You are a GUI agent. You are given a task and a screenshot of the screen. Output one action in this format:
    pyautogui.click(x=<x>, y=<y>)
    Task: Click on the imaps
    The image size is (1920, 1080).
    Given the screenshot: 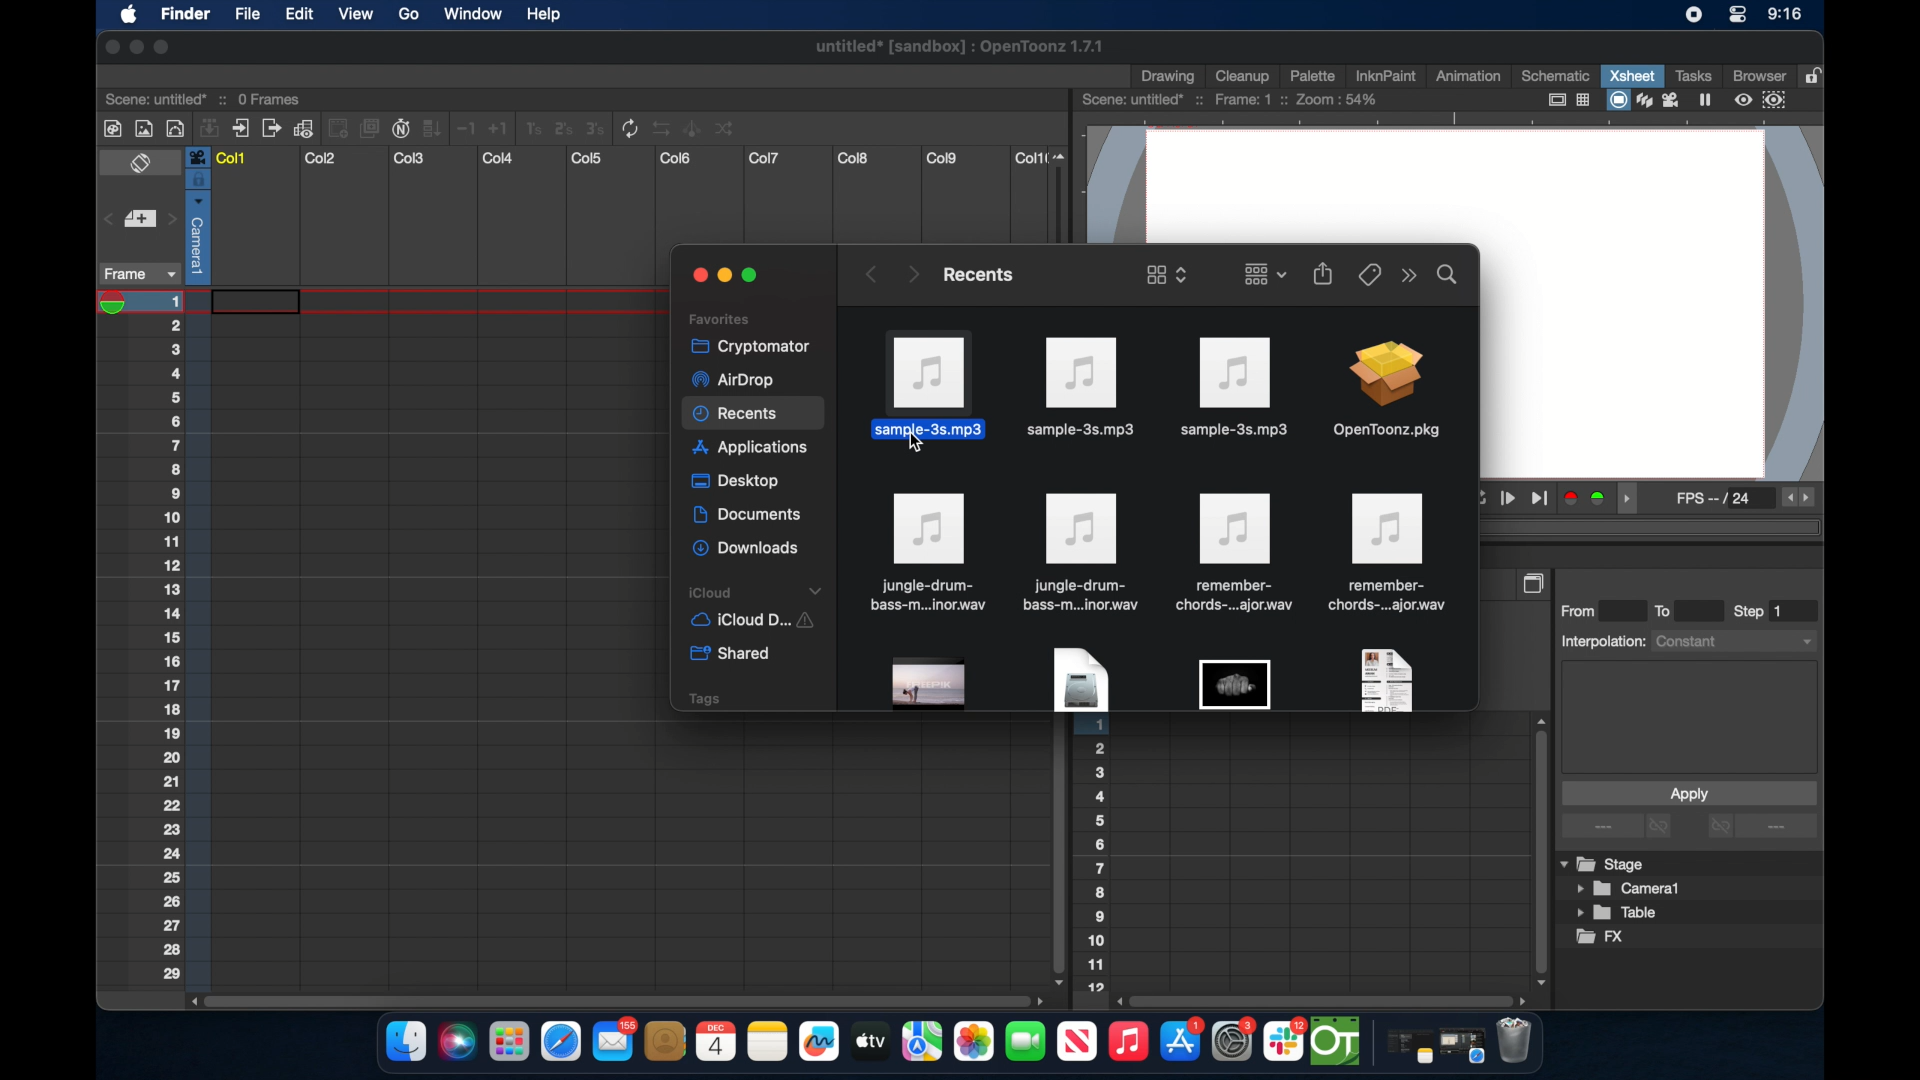 What is the action you would take?
    pyautogui.click(x=922, y=1042)
    